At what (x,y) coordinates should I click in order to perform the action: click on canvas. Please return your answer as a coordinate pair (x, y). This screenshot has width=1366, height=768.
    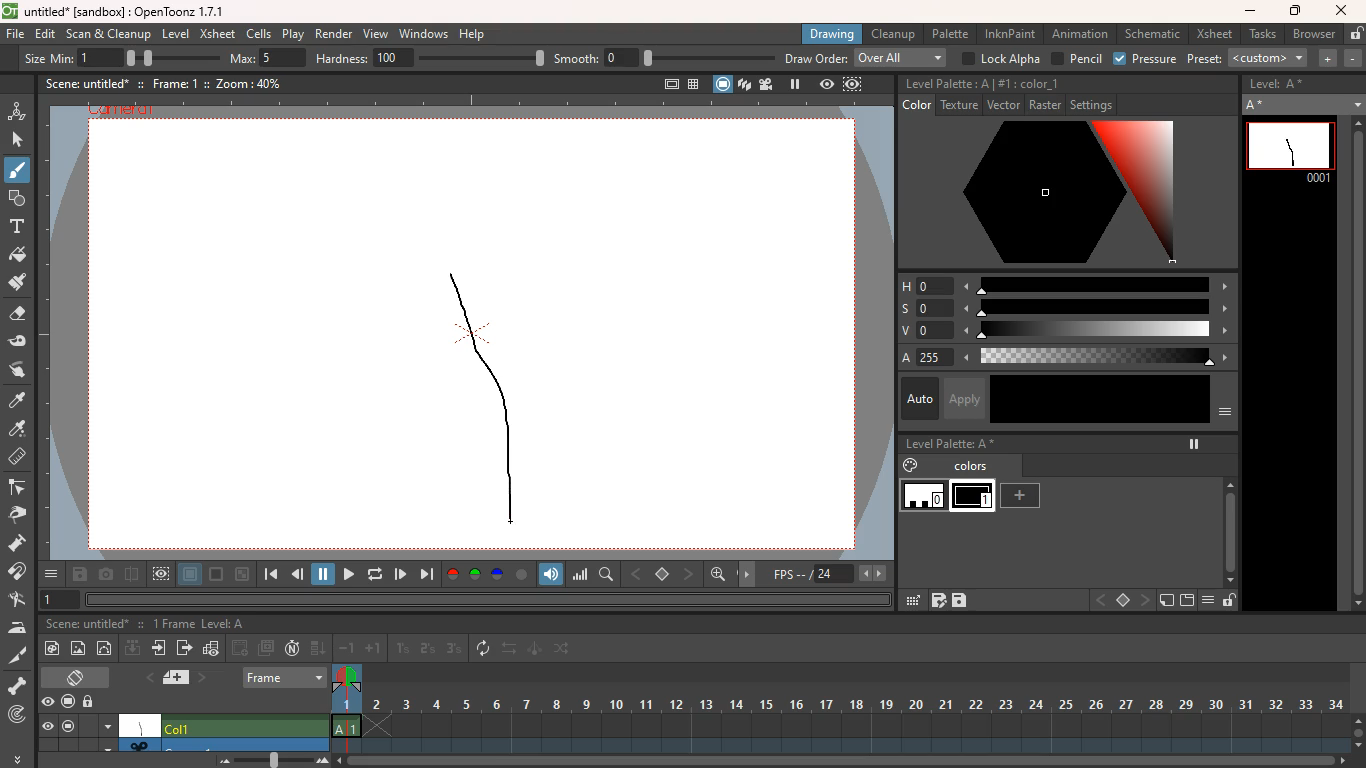
    Looking at the image, I should click on (141, 725).